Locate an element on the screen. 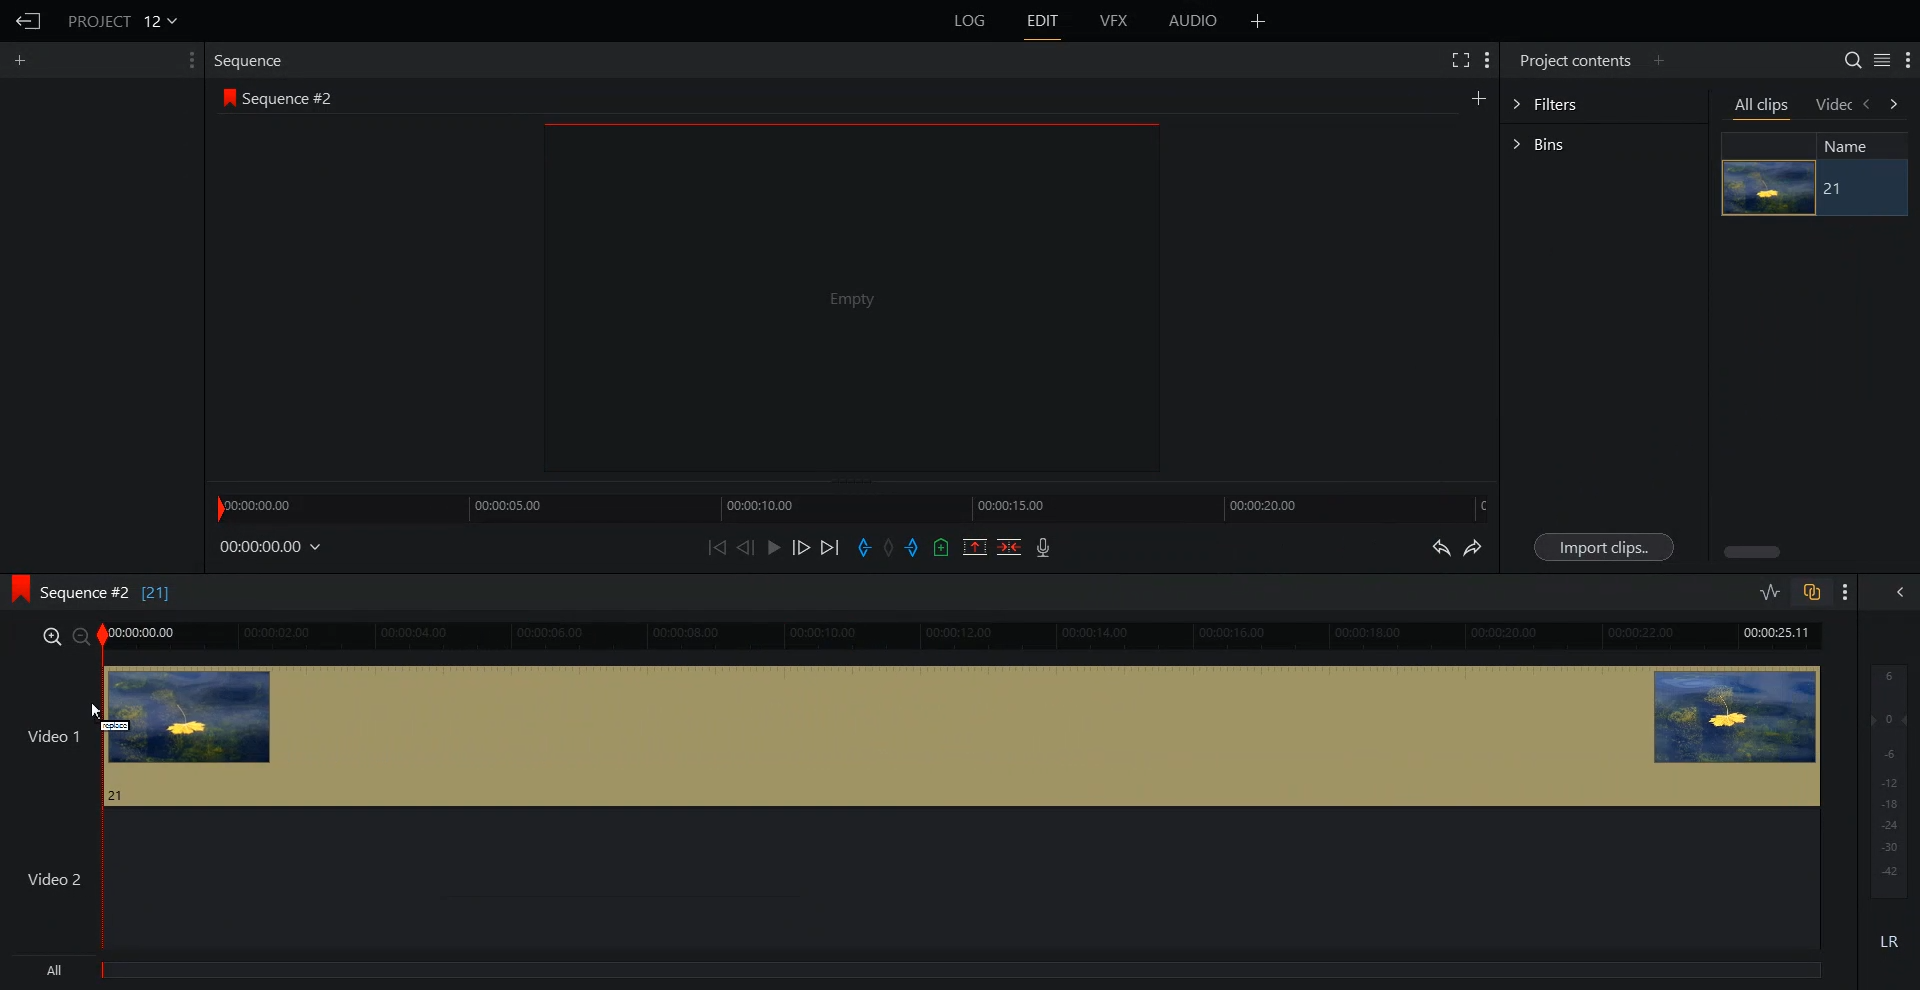  Toggle Audio level editing is located at coordinates (1769, 594).